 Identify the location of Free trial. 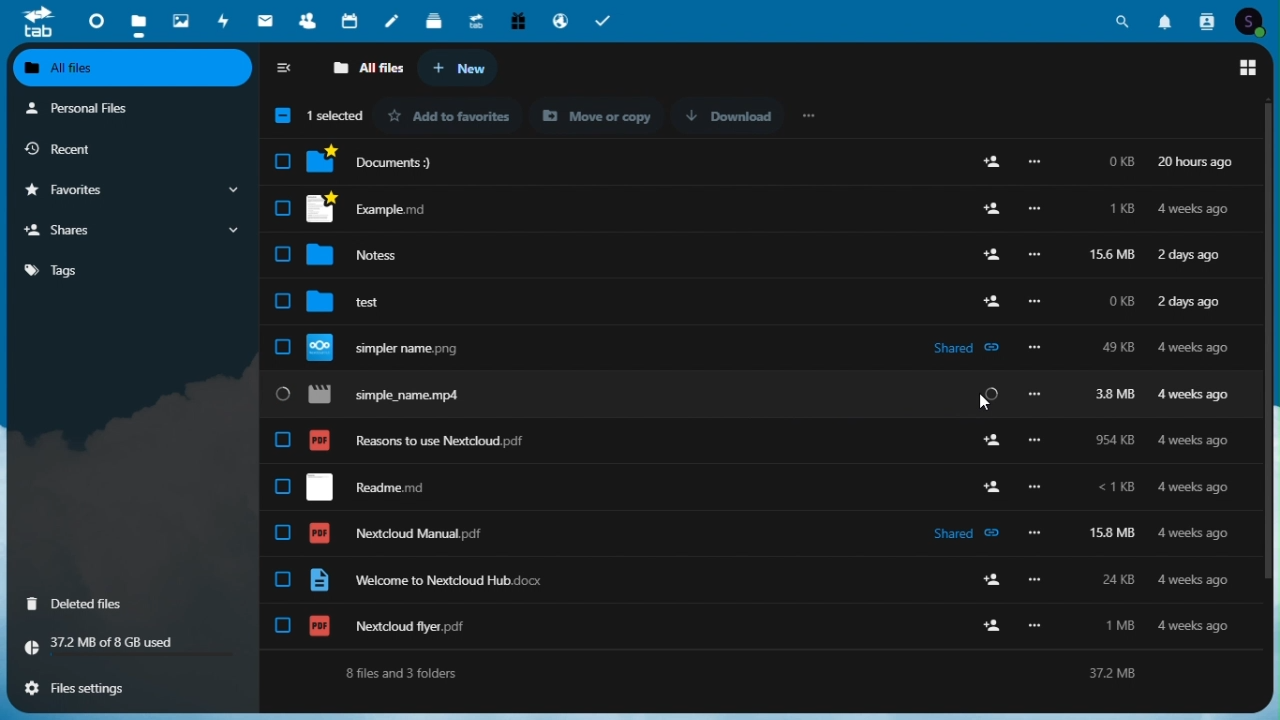
(516, 20).